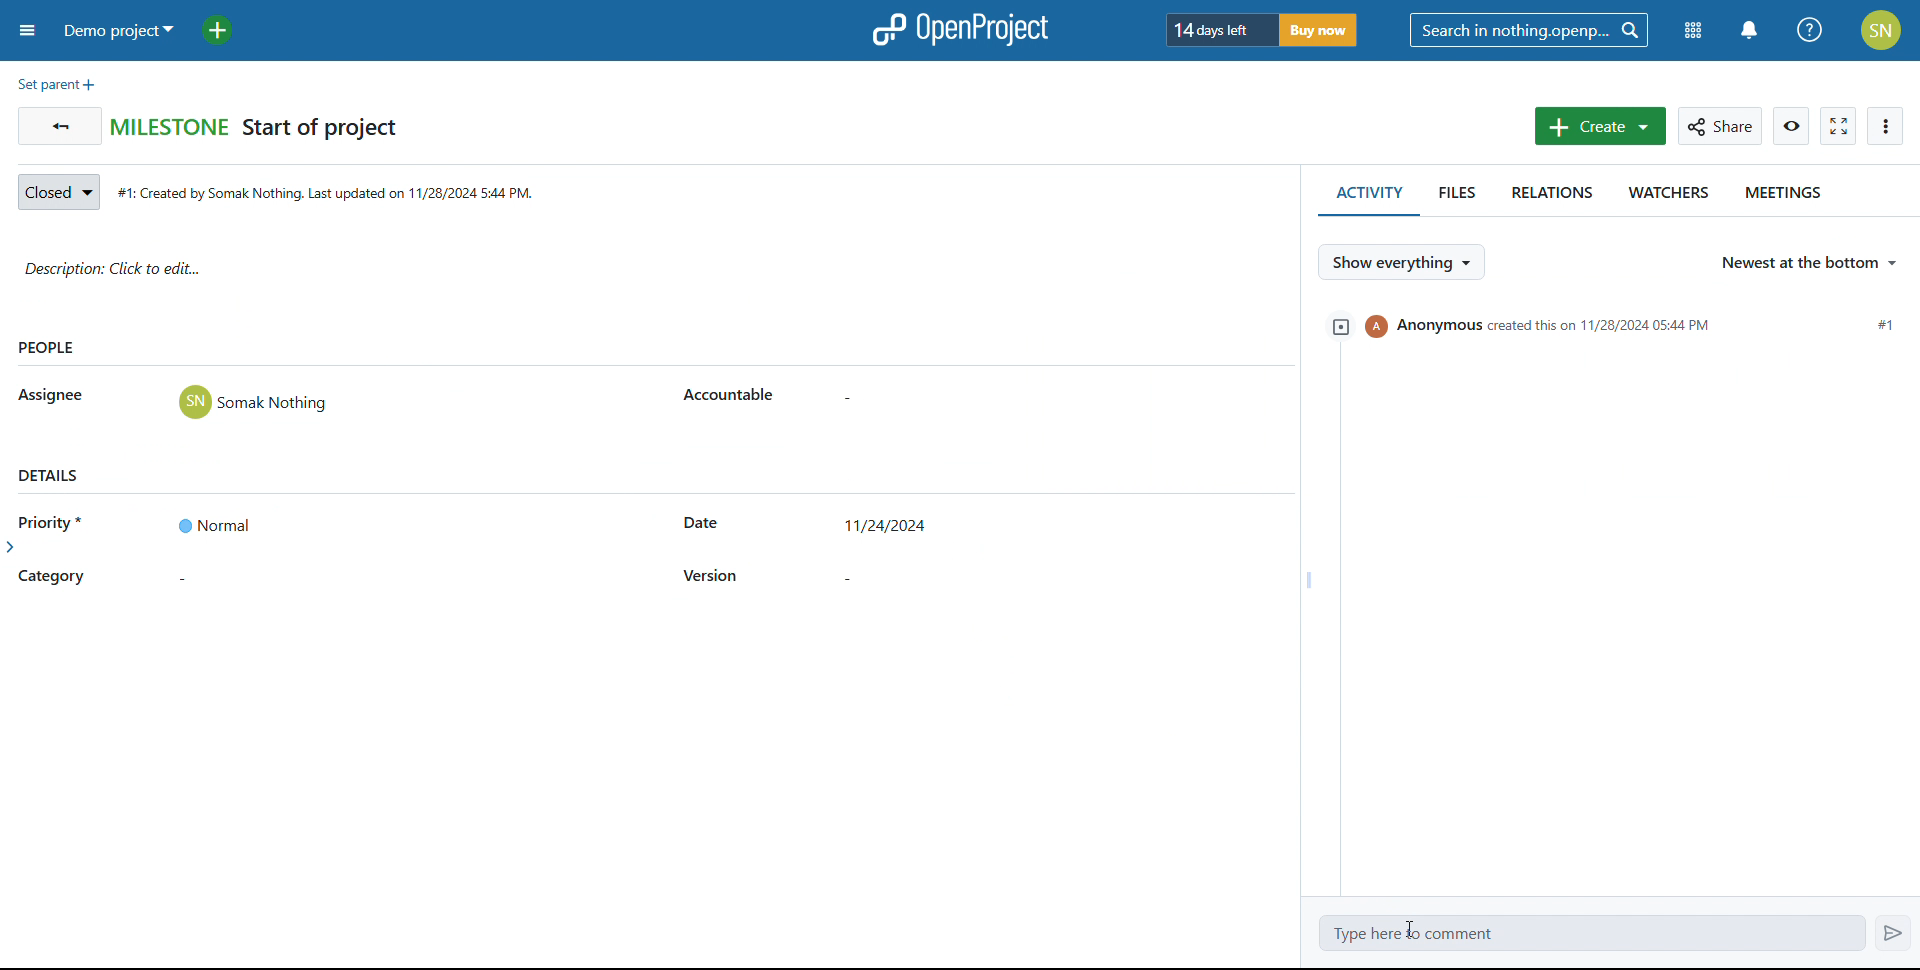 The width and height of the screenshot is (1920, 970). Describe the element at coordinates (712, 576) in the screenshot. I see `version` at that location.